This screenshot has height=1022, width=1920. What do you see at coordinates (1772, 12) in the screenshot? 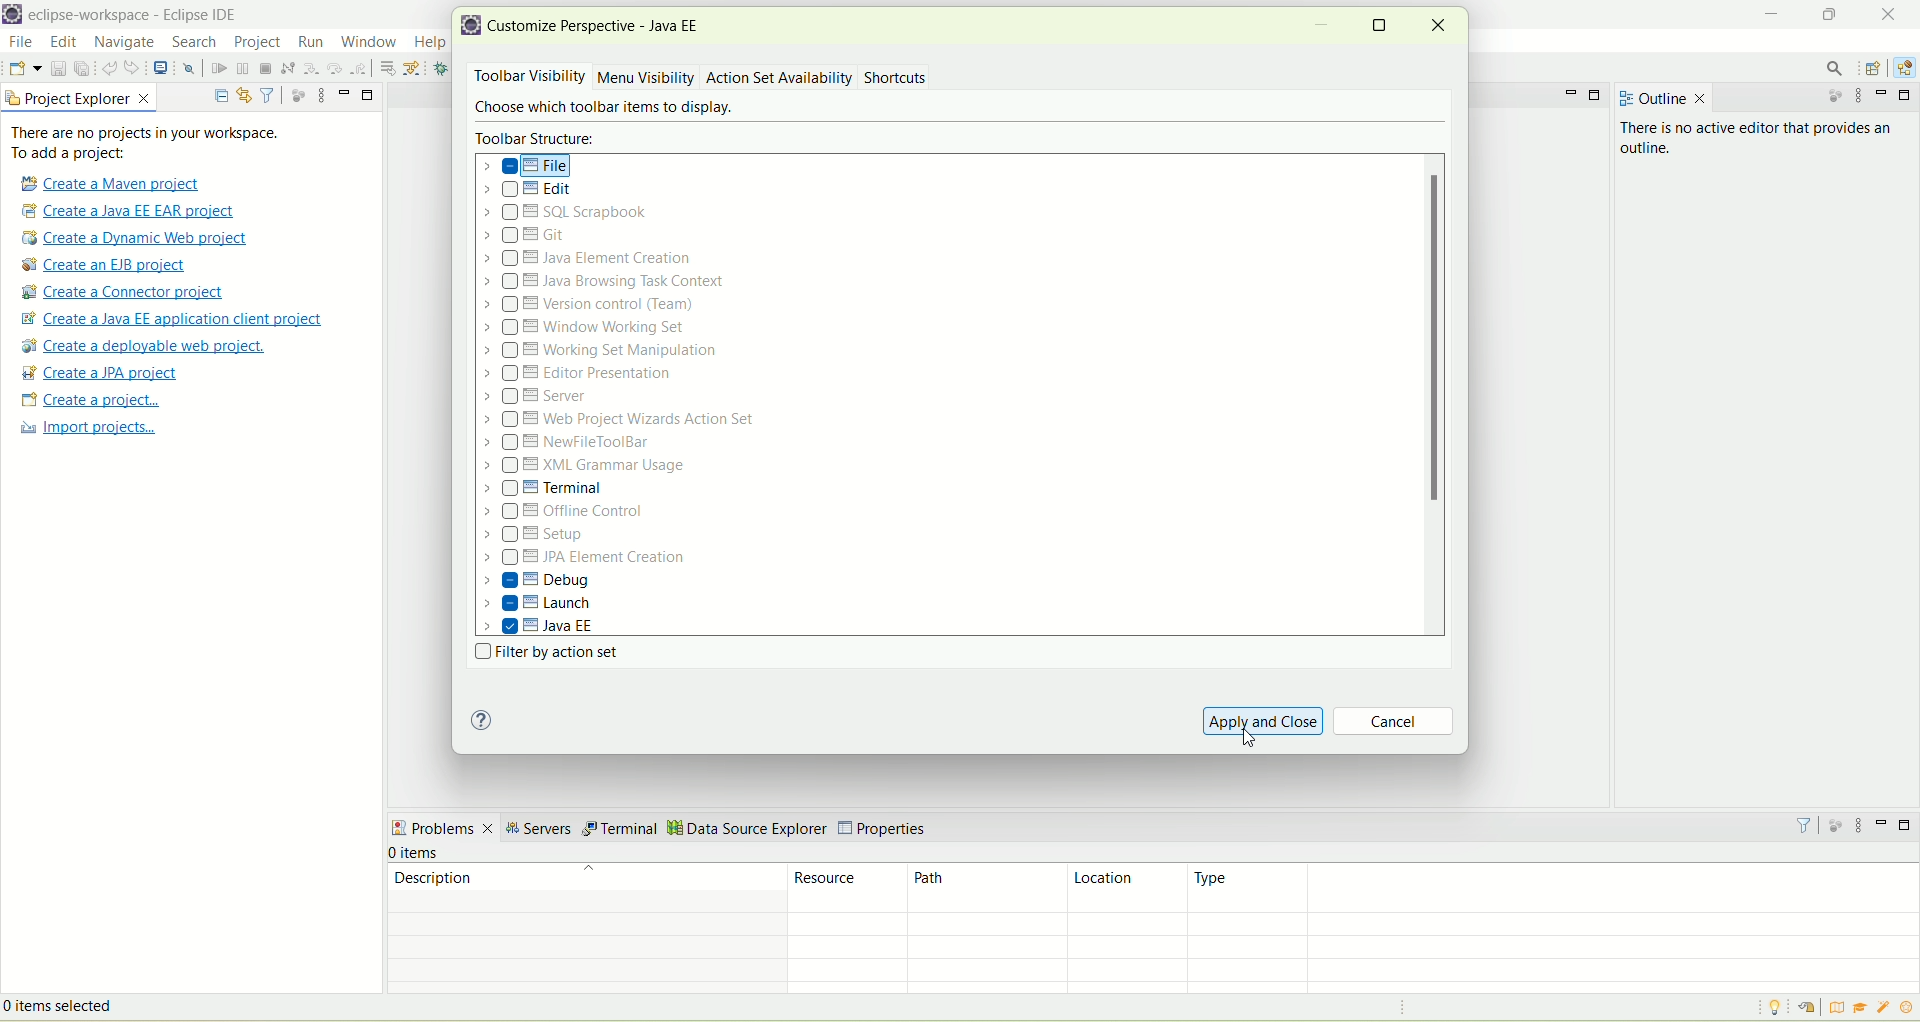
I see `minimize` at bounding box center [1772, 12].